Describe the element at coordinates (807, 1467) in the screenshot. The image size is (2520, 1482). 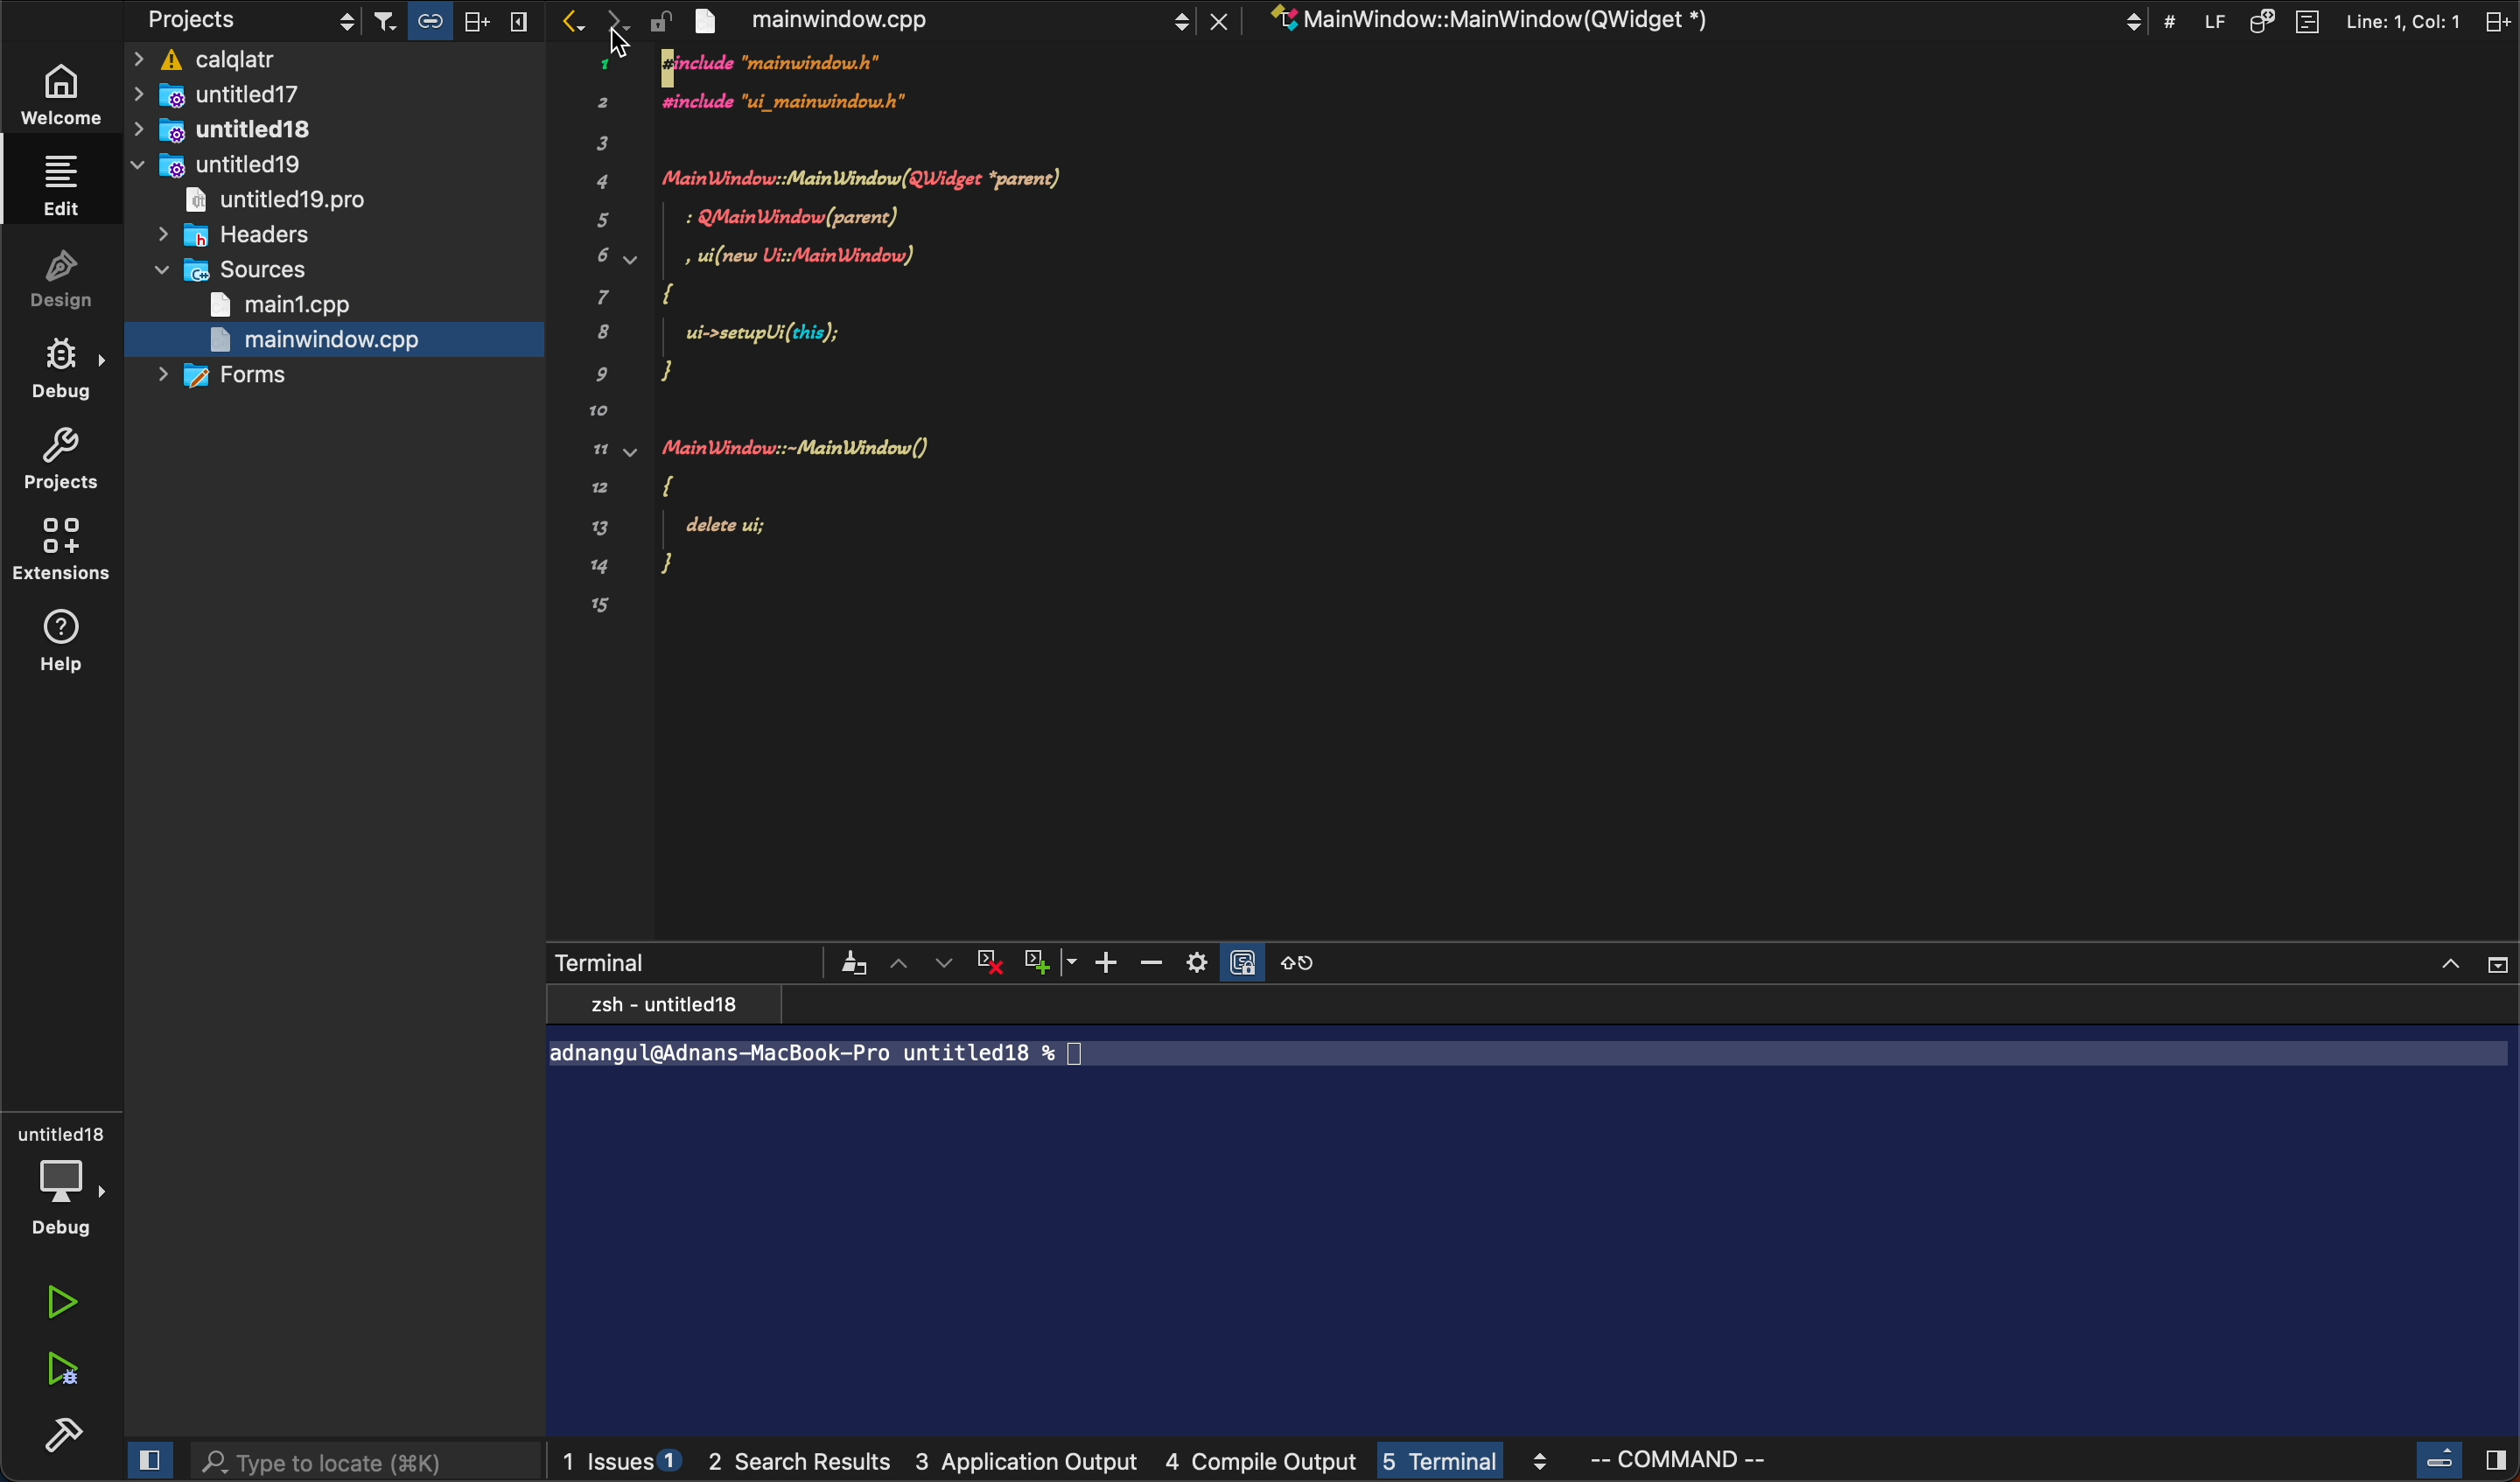
I see `2 search result` at that location.